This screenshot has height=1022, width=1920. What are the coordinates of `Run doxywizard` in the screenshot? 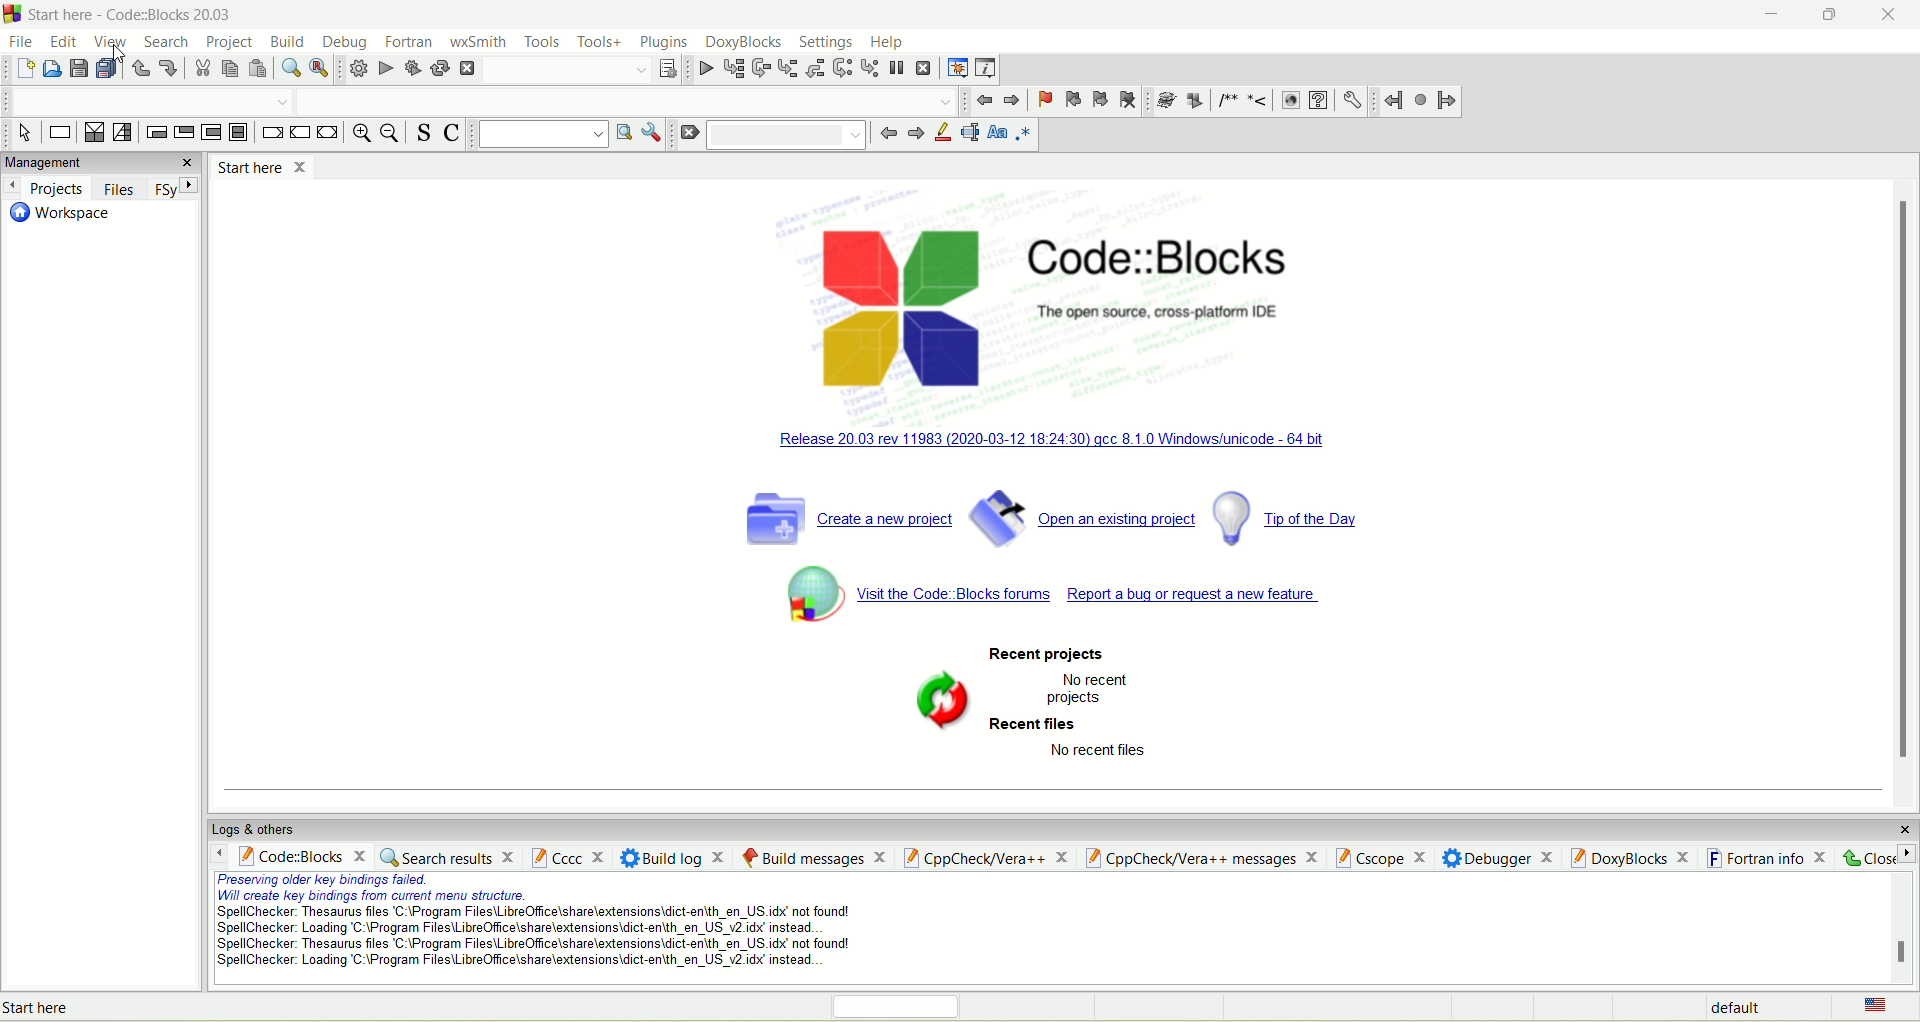 It's located at (1163, 101).